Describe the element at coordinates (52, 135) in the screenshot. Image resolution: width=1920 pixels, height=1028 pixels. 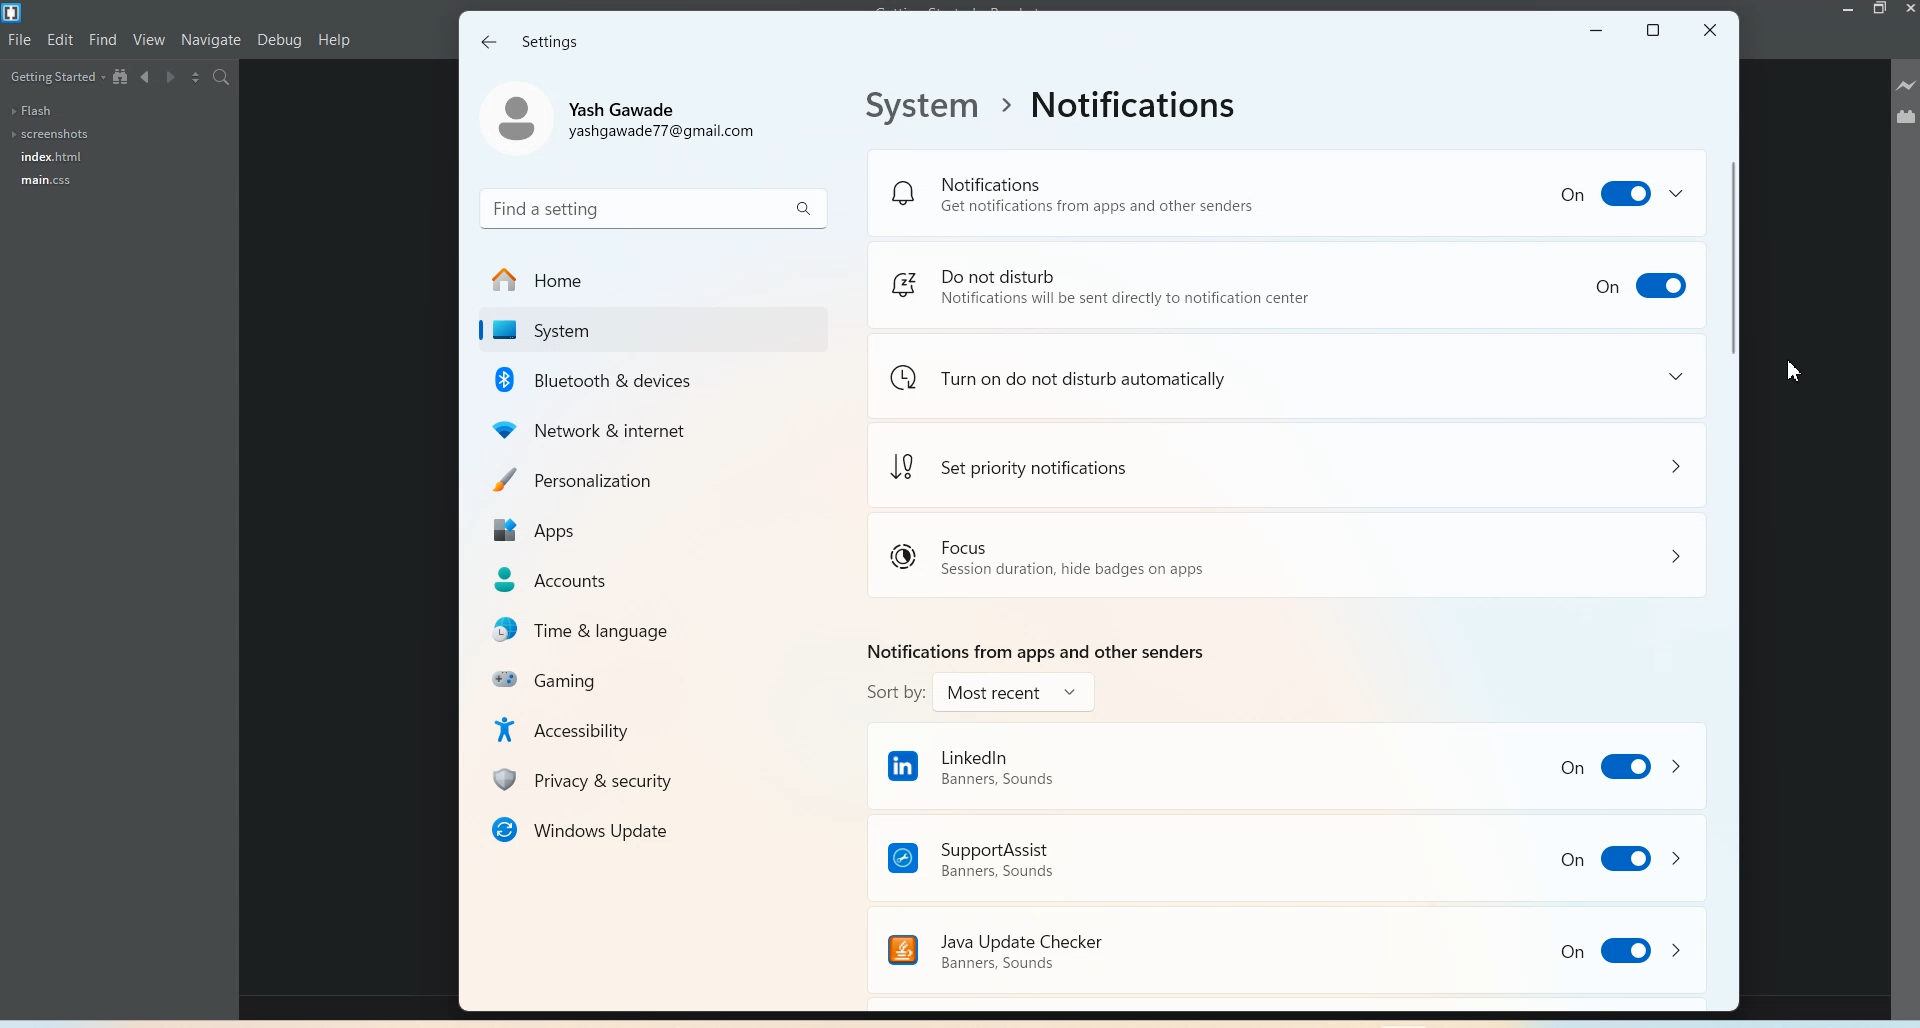
I see `Screenshots` at that location.